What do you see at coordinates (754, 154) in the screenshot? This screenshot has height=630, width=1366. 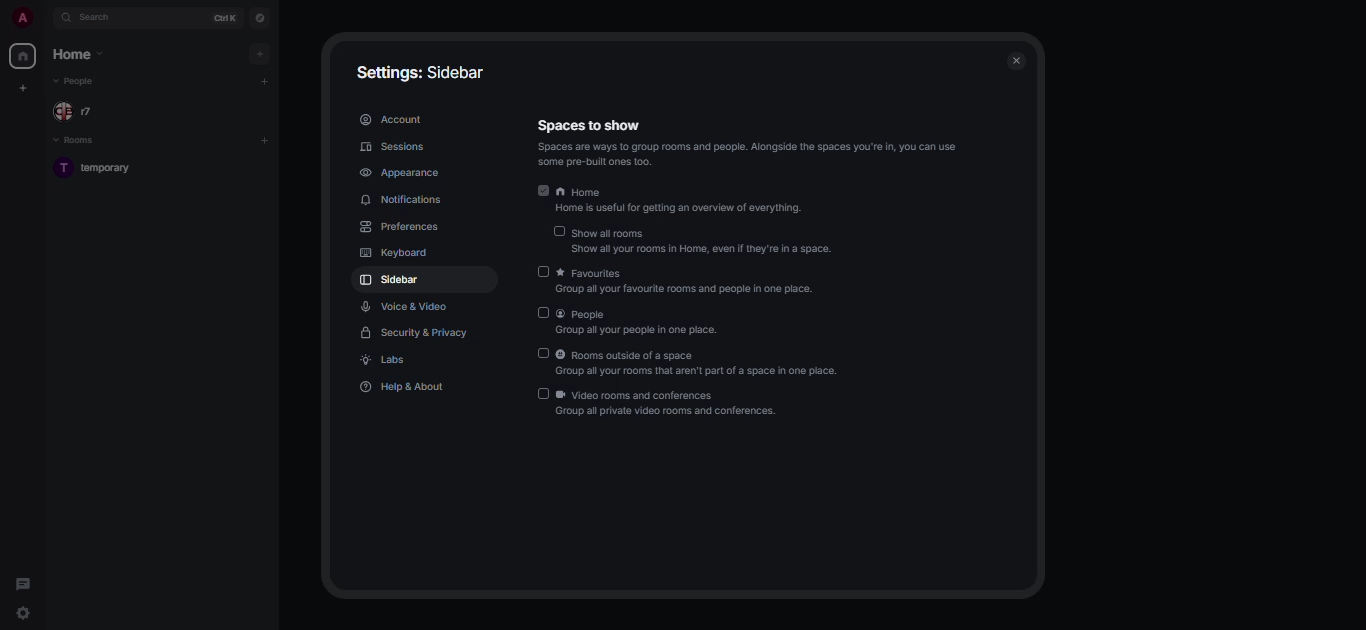 I see `info` at bounding box center [754, 154].